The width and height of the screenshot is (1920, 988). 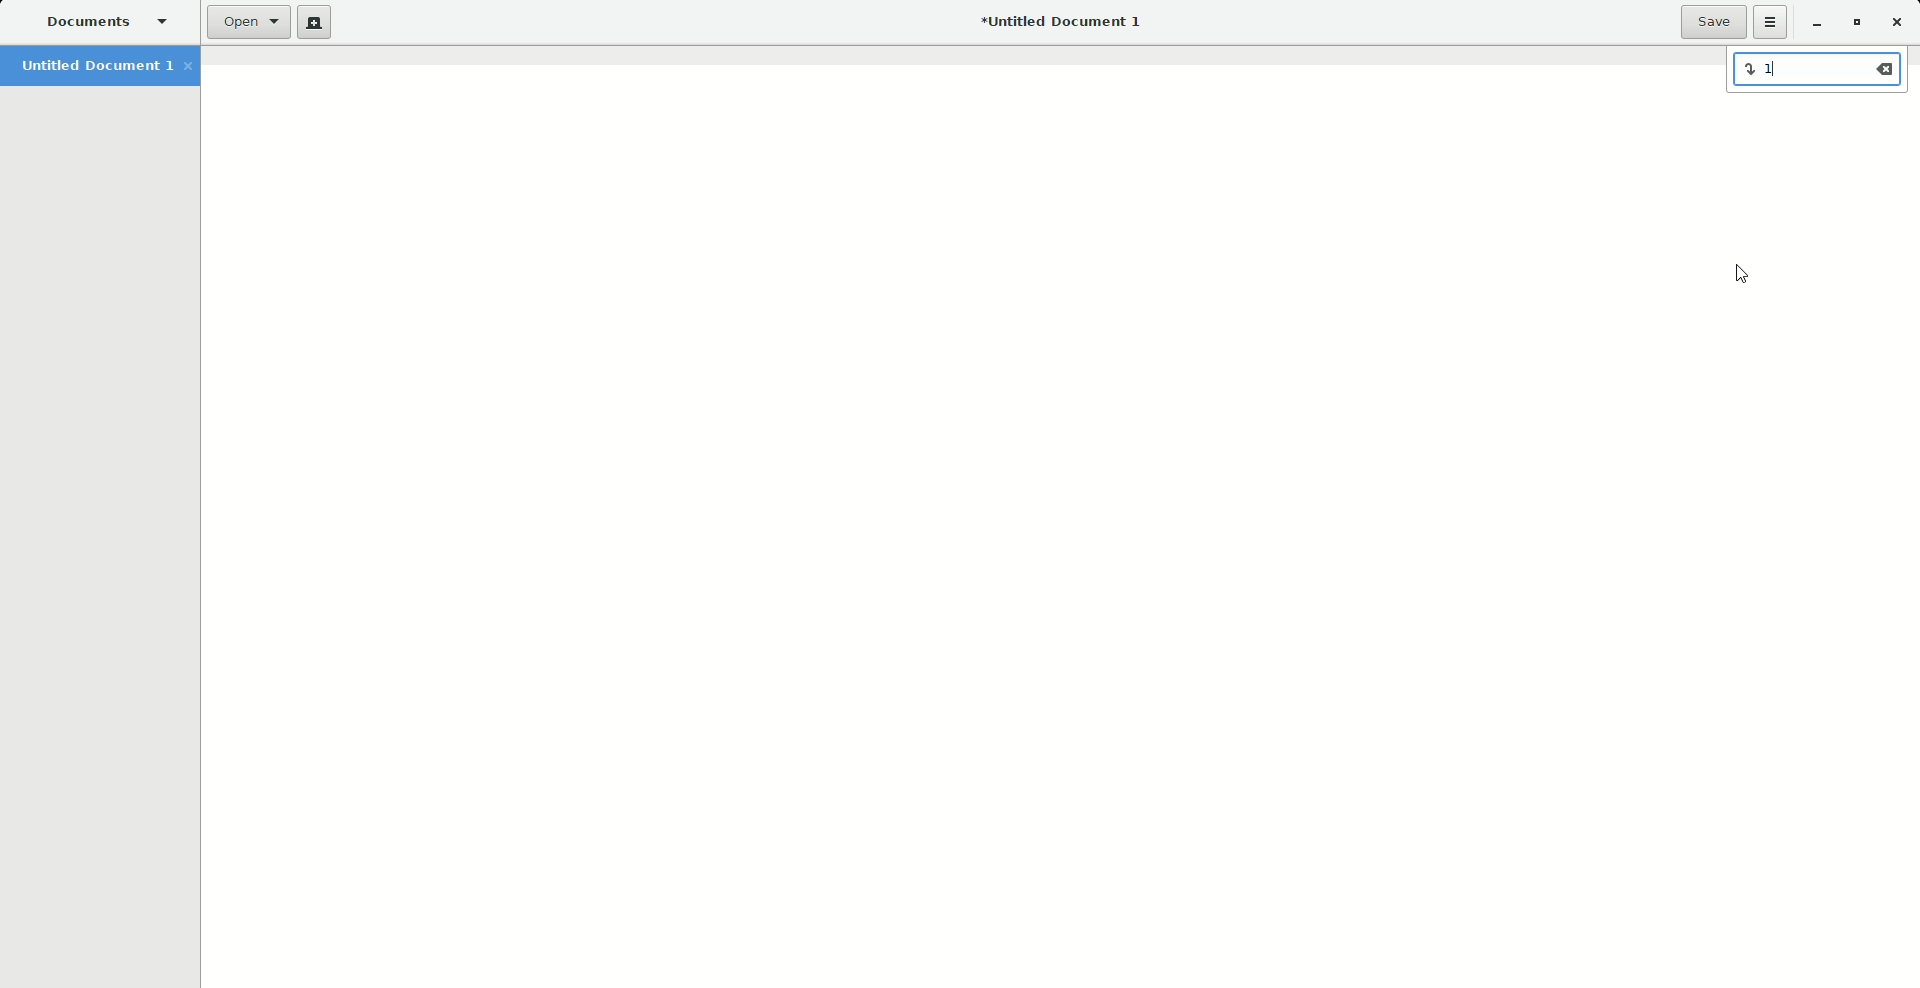 What do you see at coordinates (1771, 23) in the screenshot?
I see `Options` at bounding box center [1771, 23].